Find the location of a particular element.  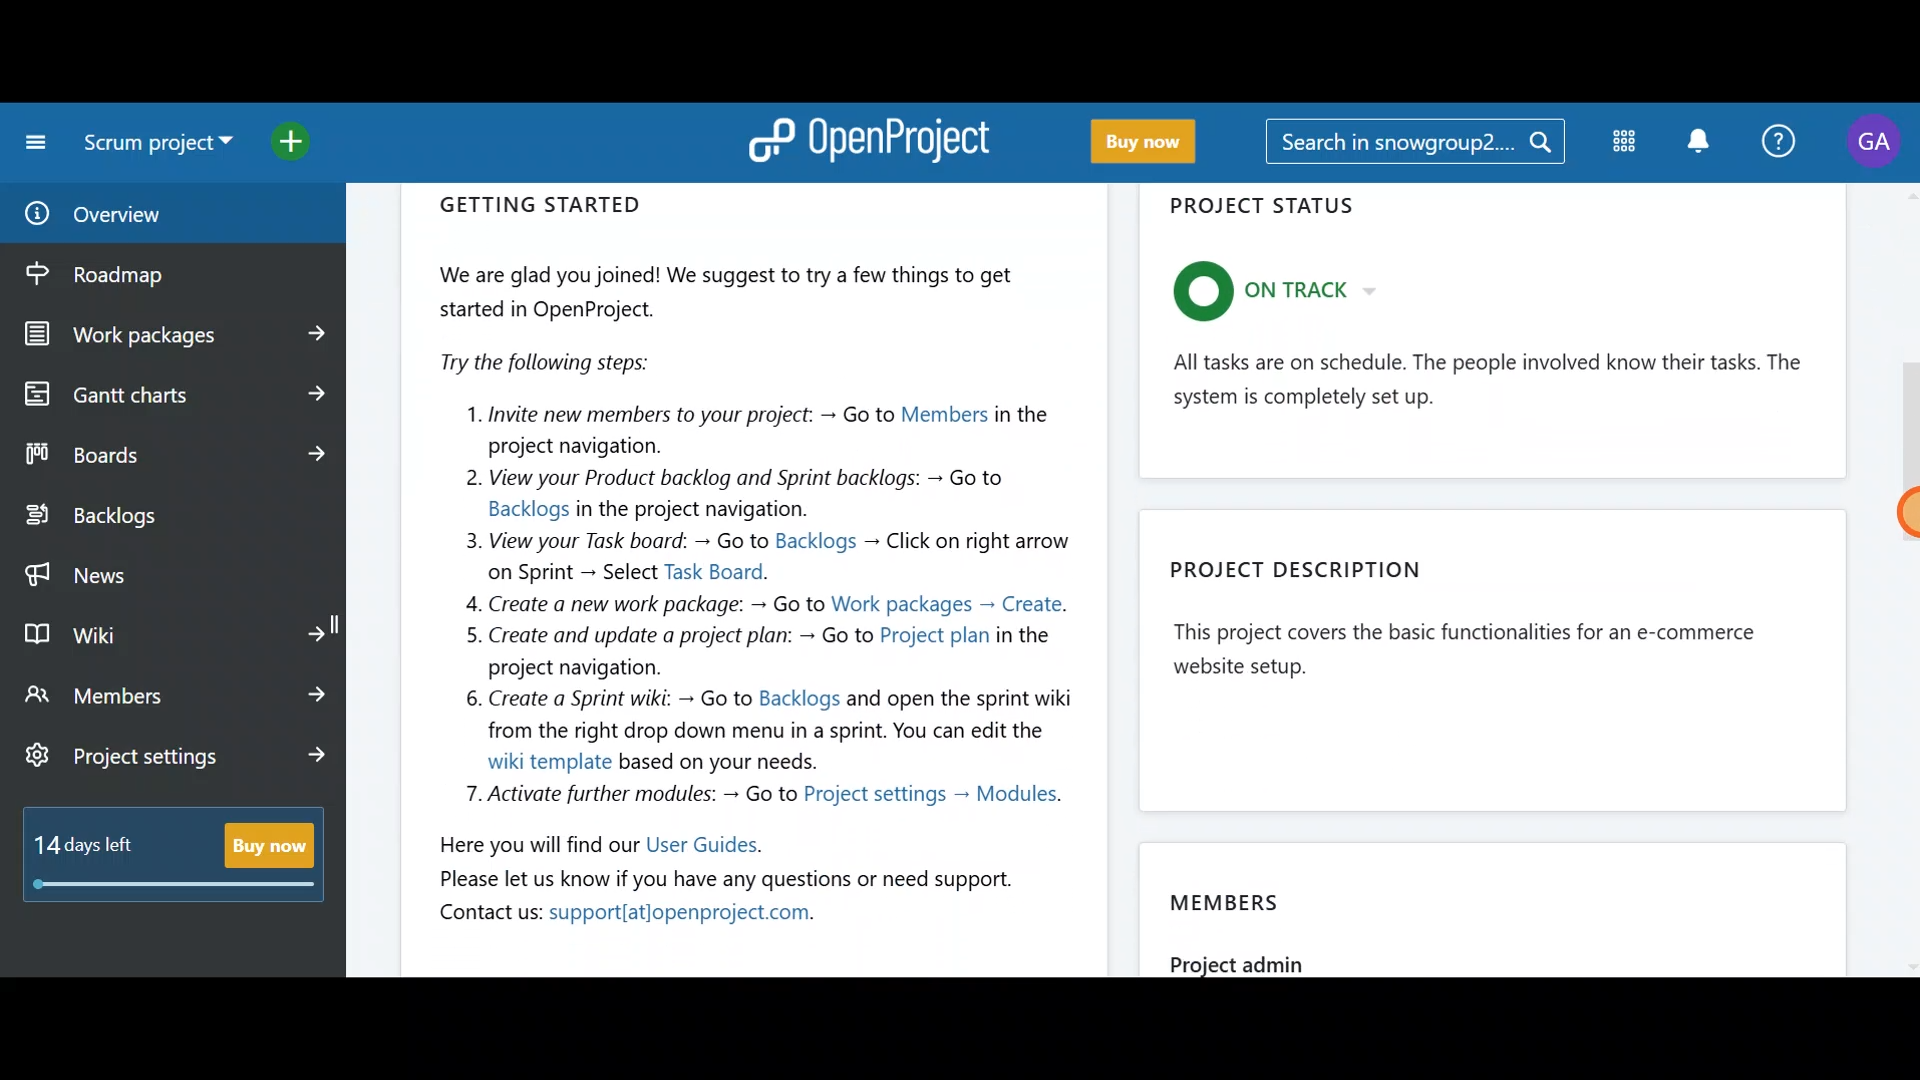

Members is located at coordinates (1499, 903).